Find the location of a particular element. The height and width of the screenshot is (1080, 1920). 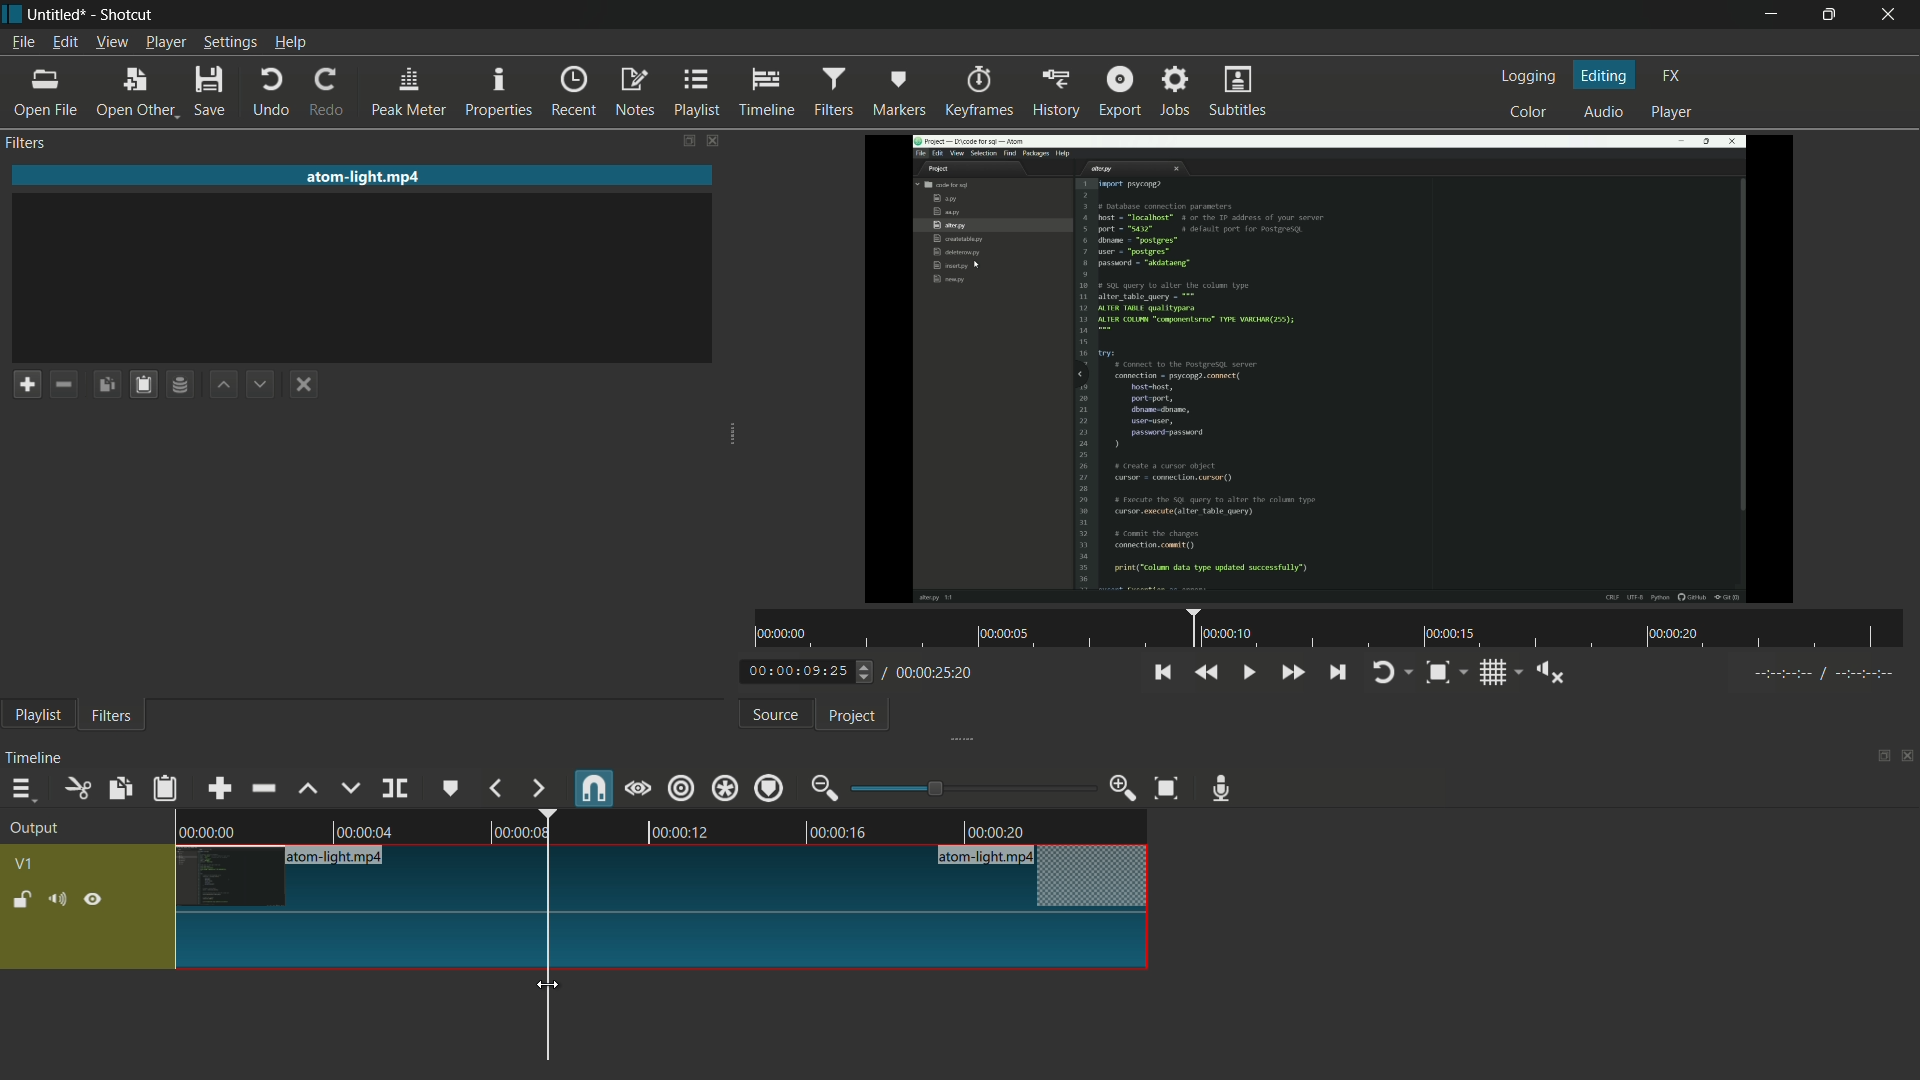

change layout is located at coordinates (680, 140).